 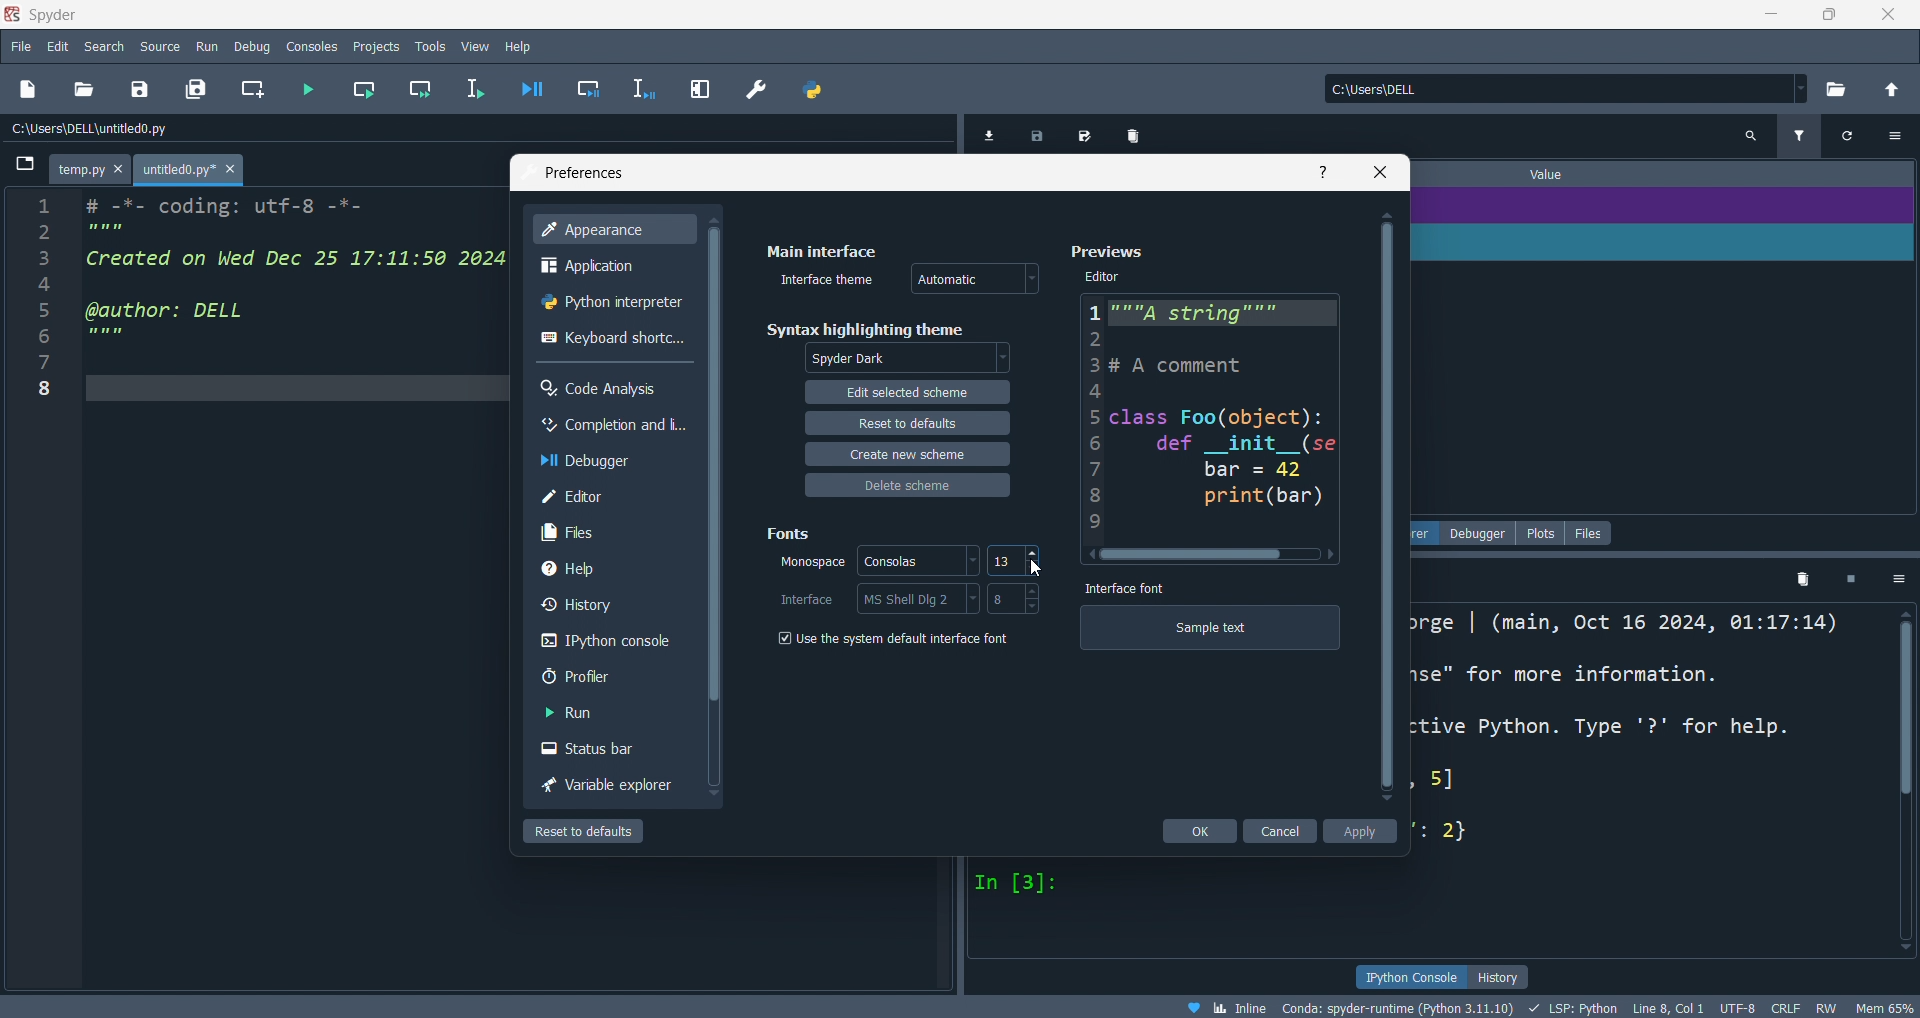 I want to click on options, so click(x=1898, y=141).